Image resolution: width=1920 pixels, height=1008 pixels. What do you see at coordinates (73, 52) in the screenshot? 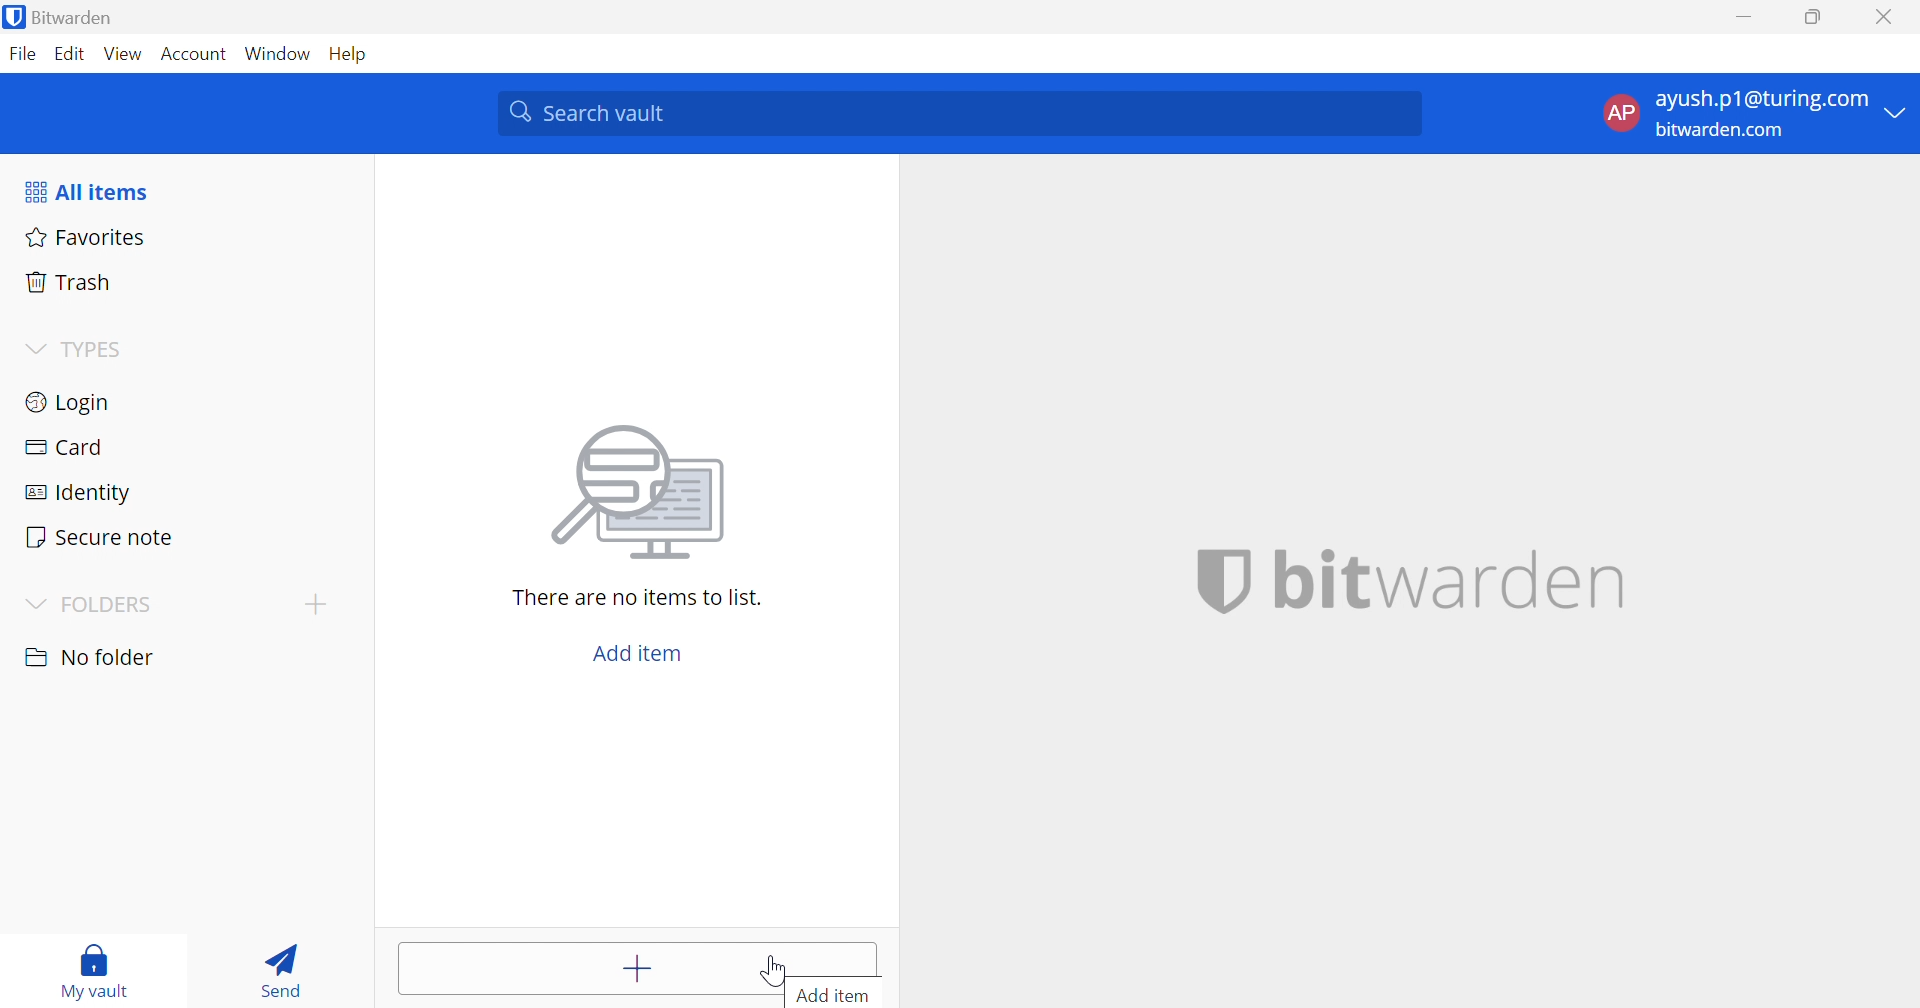
I see `Edit` at bounding box center [73, 52].